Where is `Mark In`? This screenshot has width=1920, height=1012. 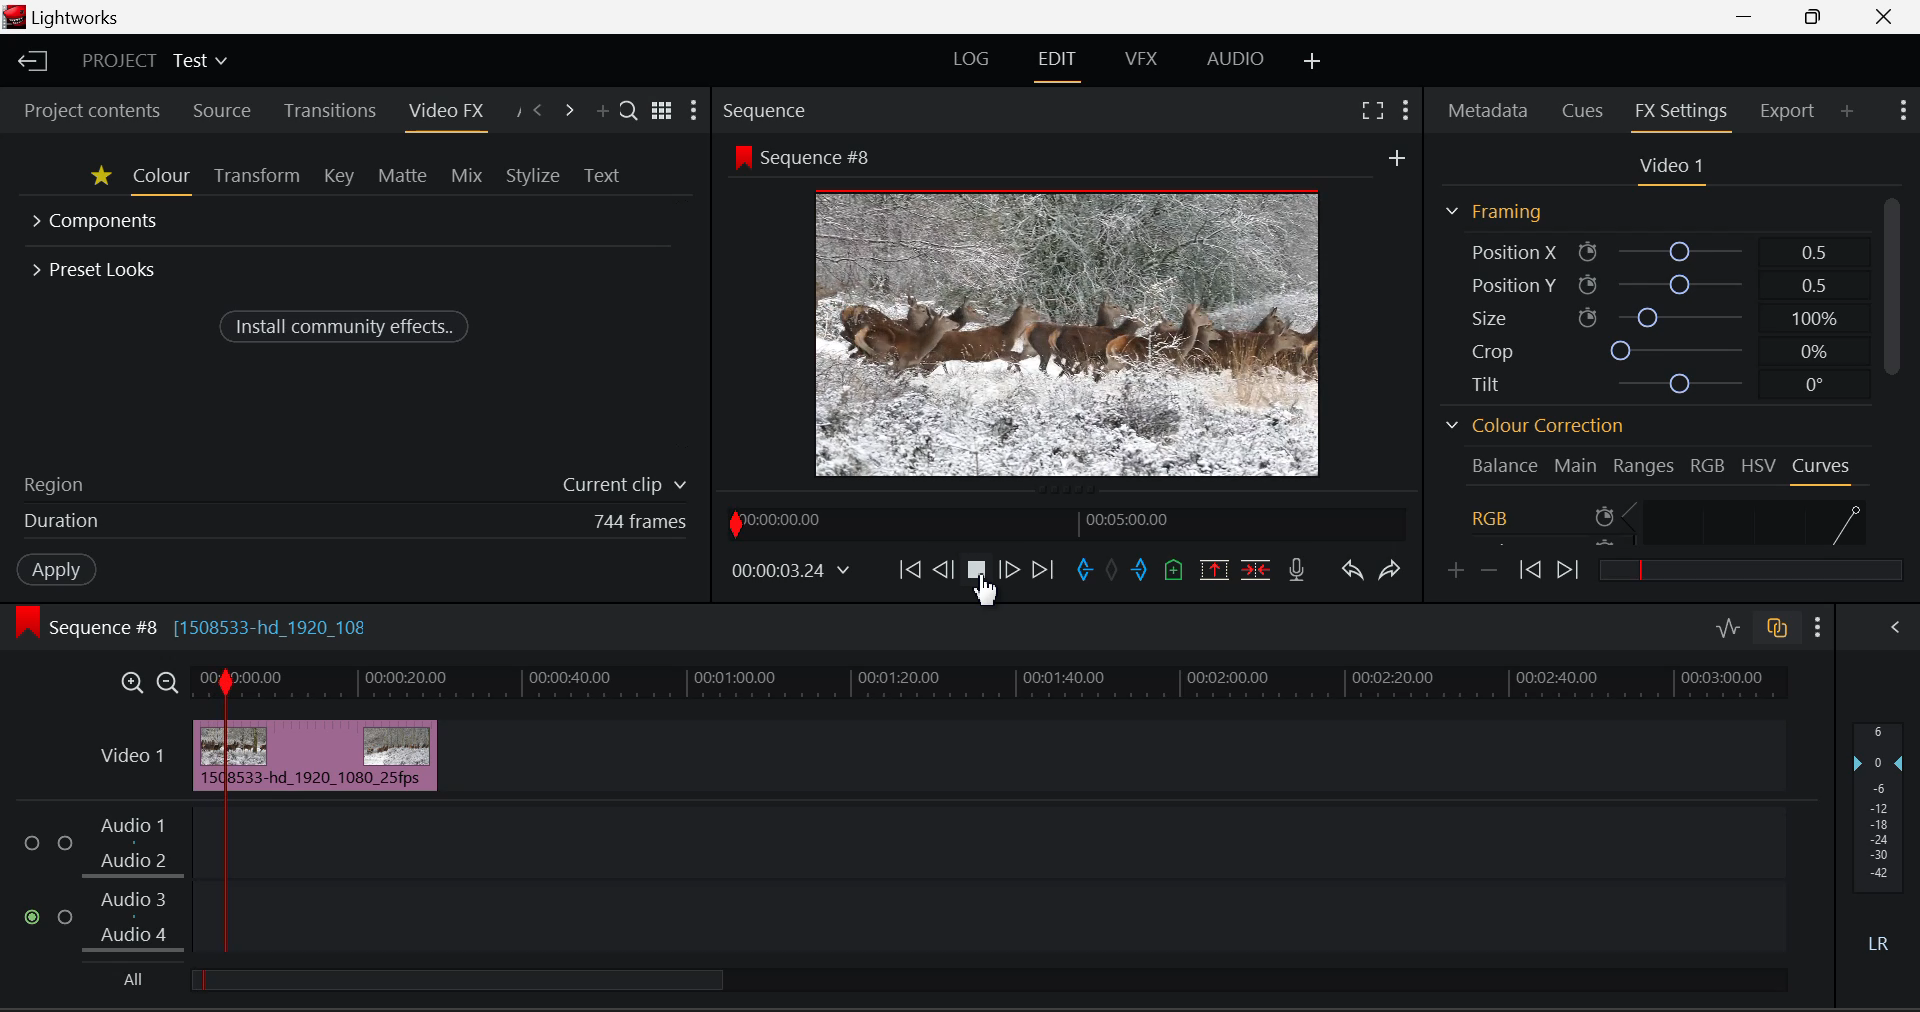
Mark In is located at coordinates (1085, 569).